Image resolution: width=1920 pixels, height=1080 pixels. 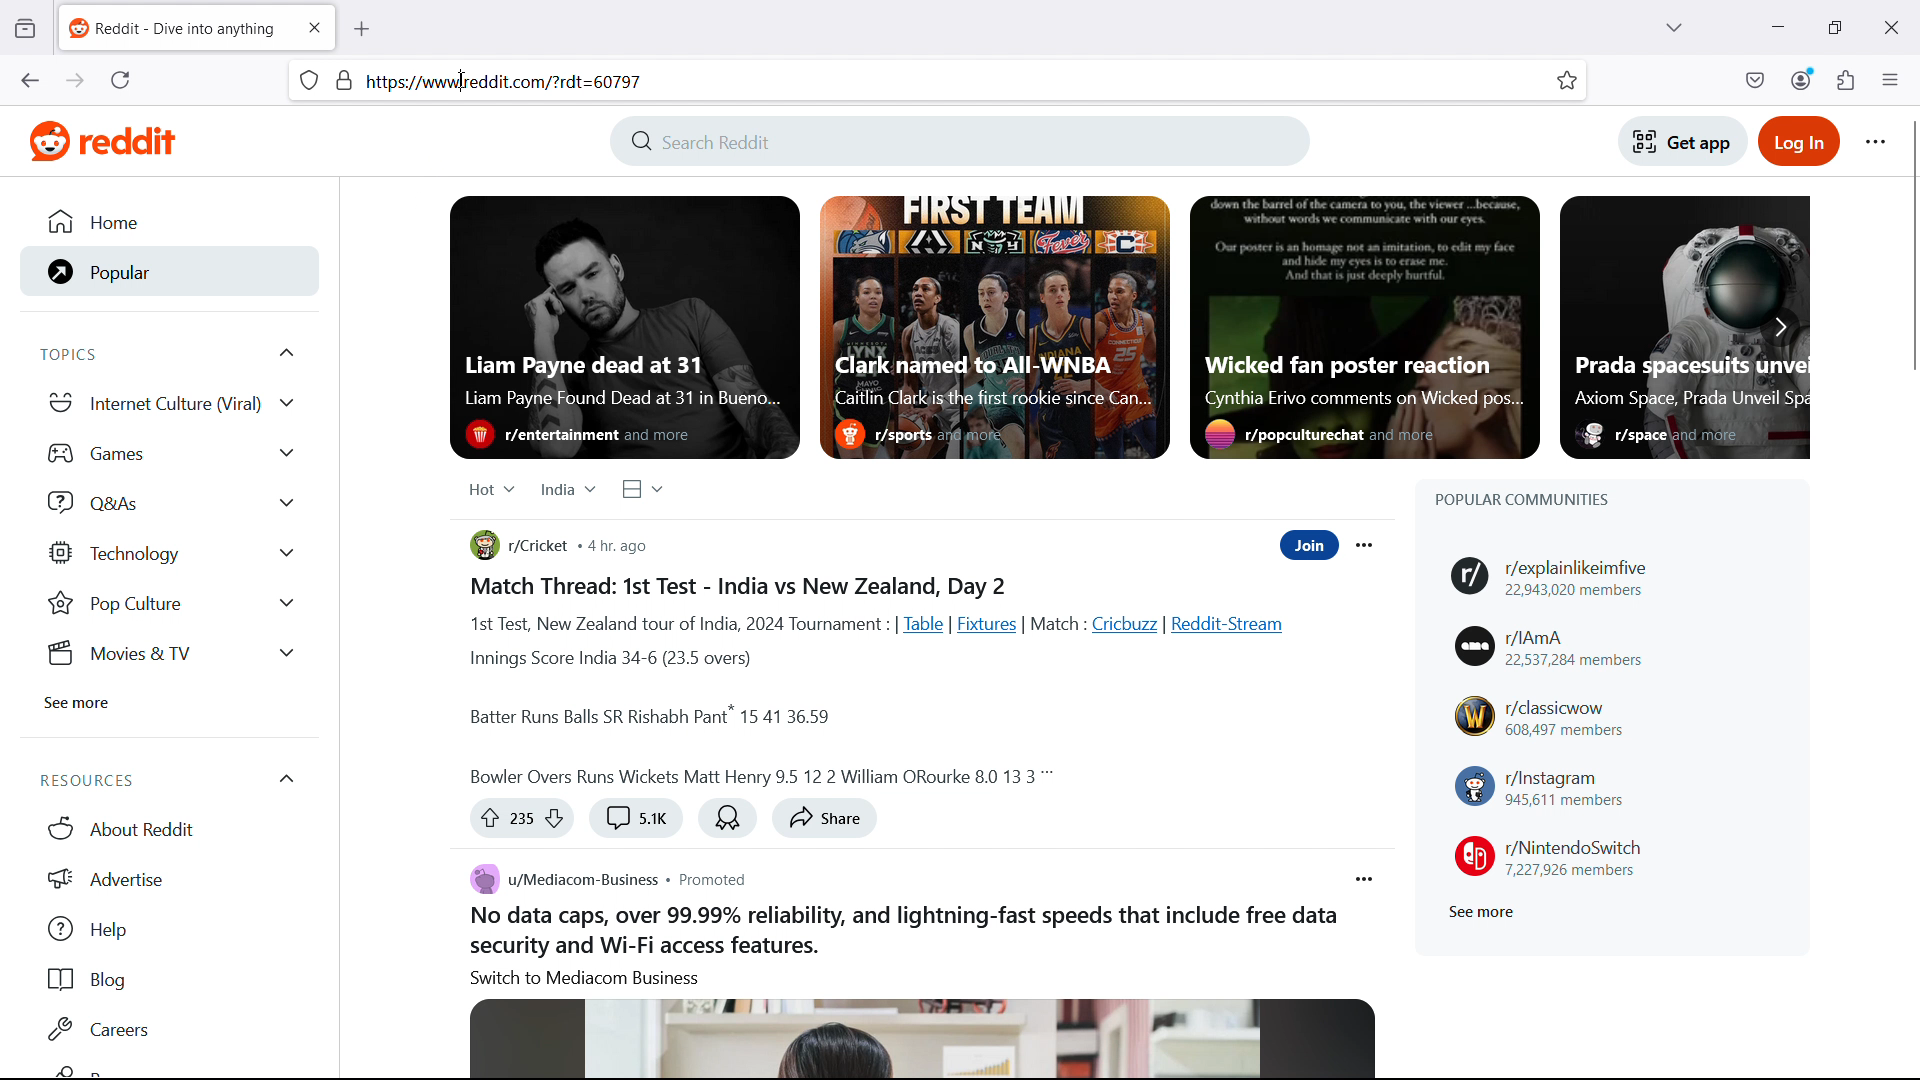 I want to click on See more, so click(x=78, y=703).